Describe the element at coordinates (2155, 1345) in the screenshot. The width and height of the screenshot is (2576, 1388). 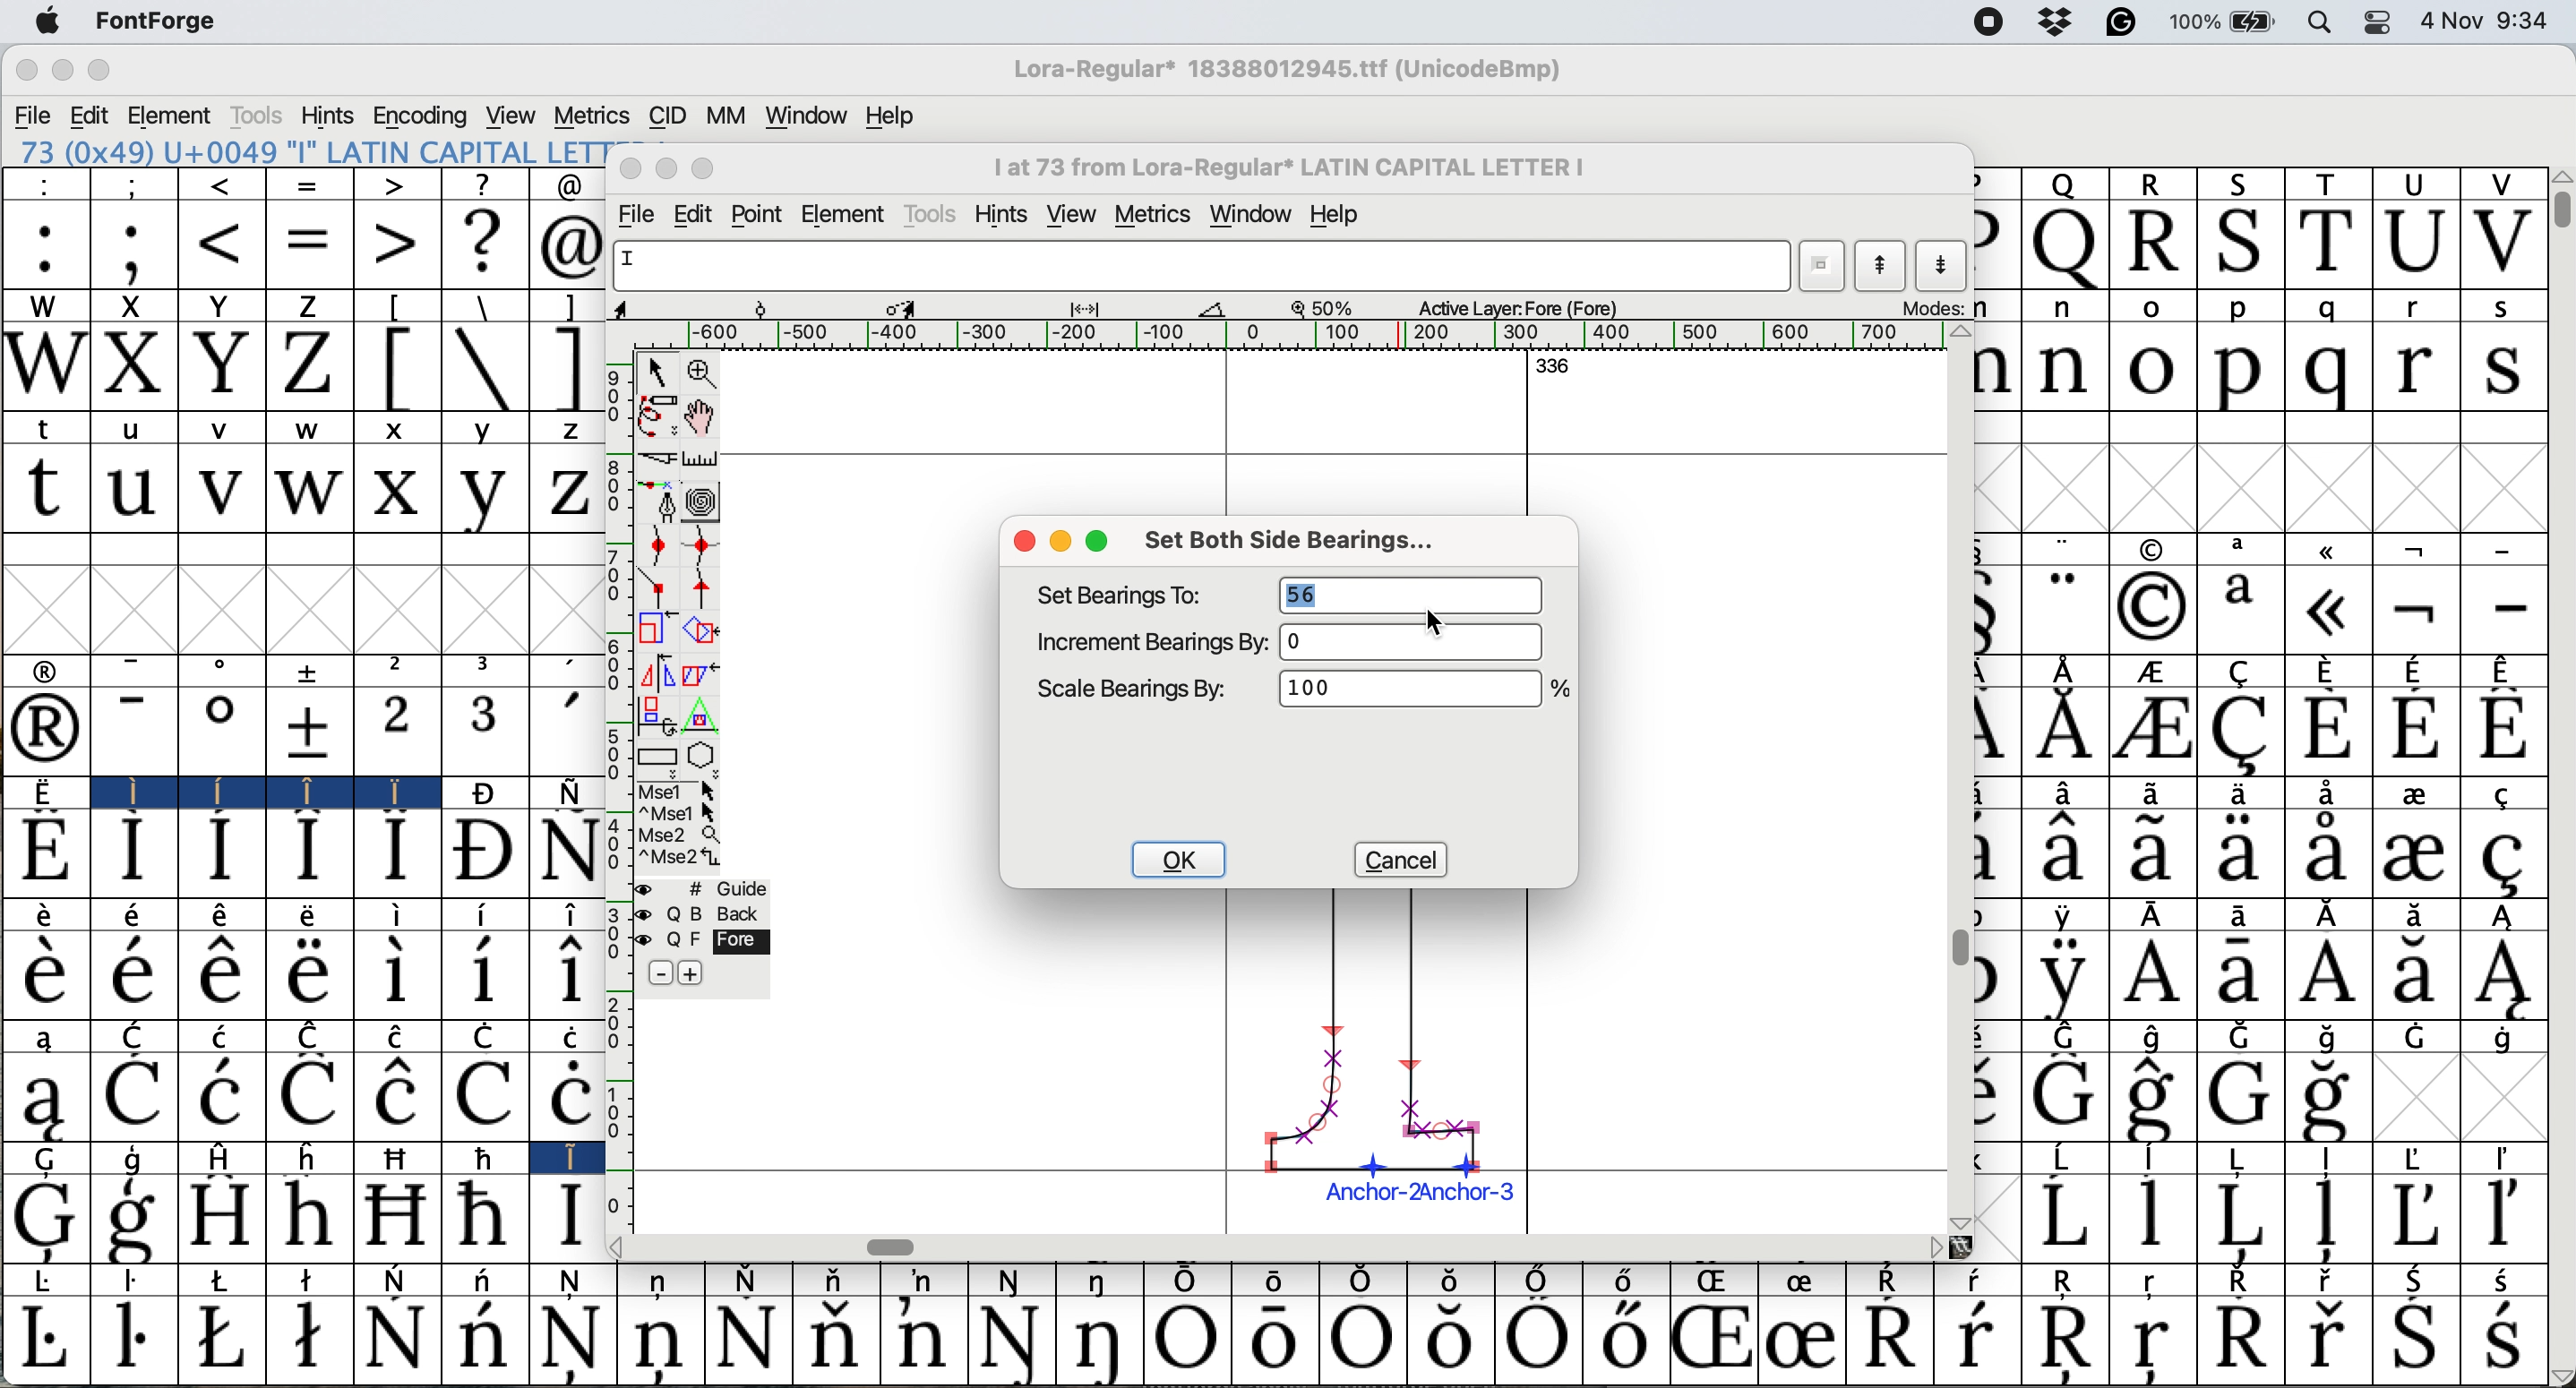
I see `Symbol` at that location.